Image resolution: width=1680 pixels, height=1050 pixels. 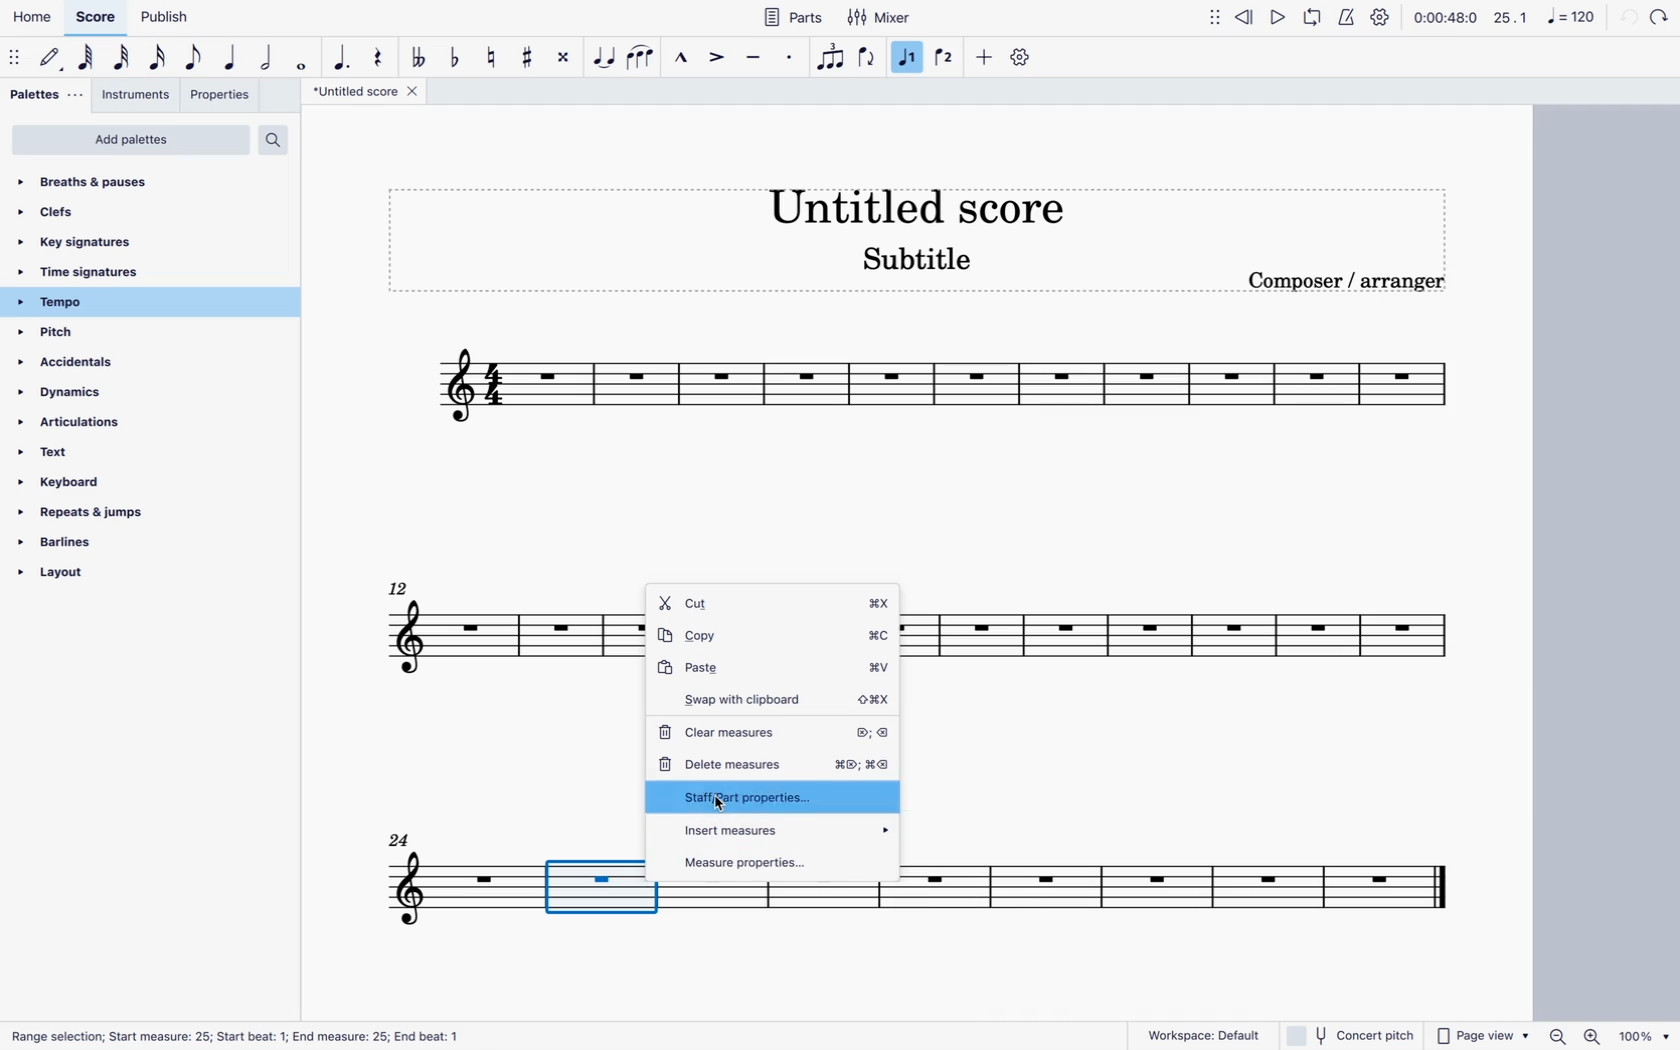 What do you see at coordinates (380, 56) in the screenshot?
I see `rest` at bounding box center [380, 56].